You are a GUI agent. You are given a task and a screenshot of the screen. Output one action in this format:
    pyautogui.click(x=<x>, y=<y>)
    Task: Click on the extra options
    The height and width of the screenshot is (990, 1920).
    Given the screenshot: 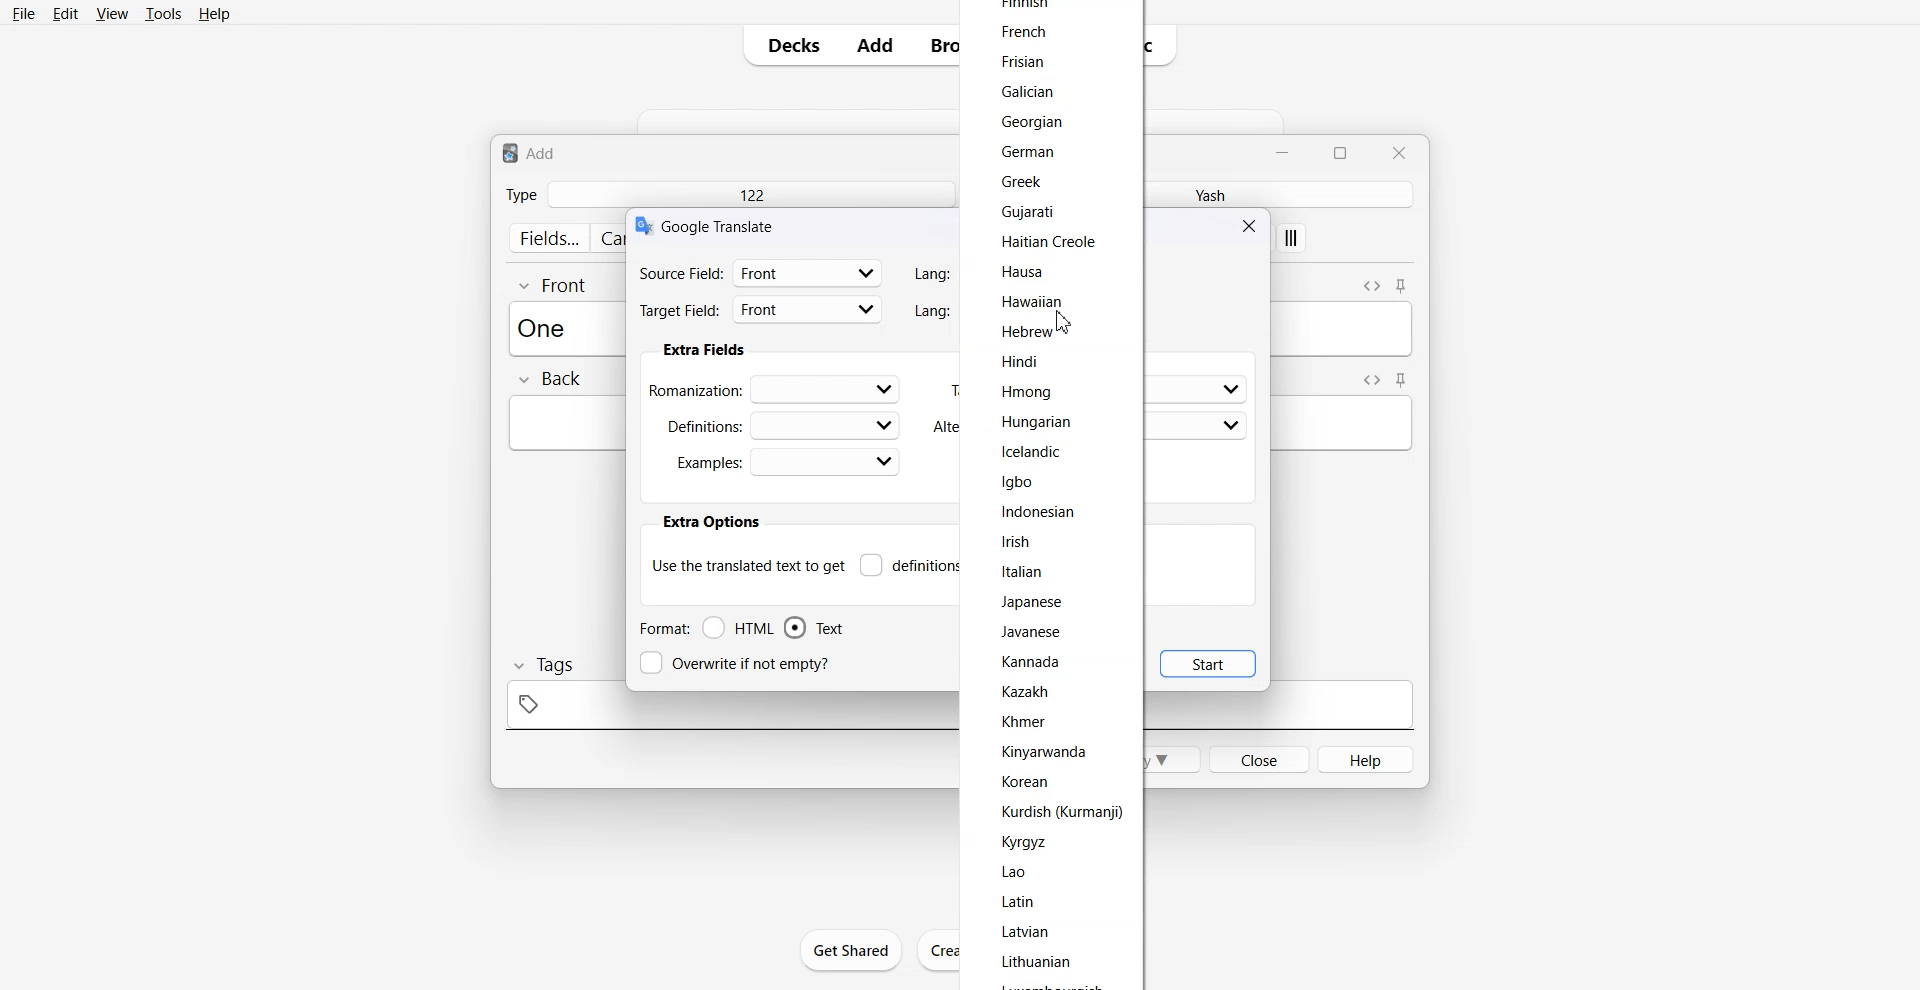 What is the action you would take?
    pyautogui.click(x=710, y=522)
    